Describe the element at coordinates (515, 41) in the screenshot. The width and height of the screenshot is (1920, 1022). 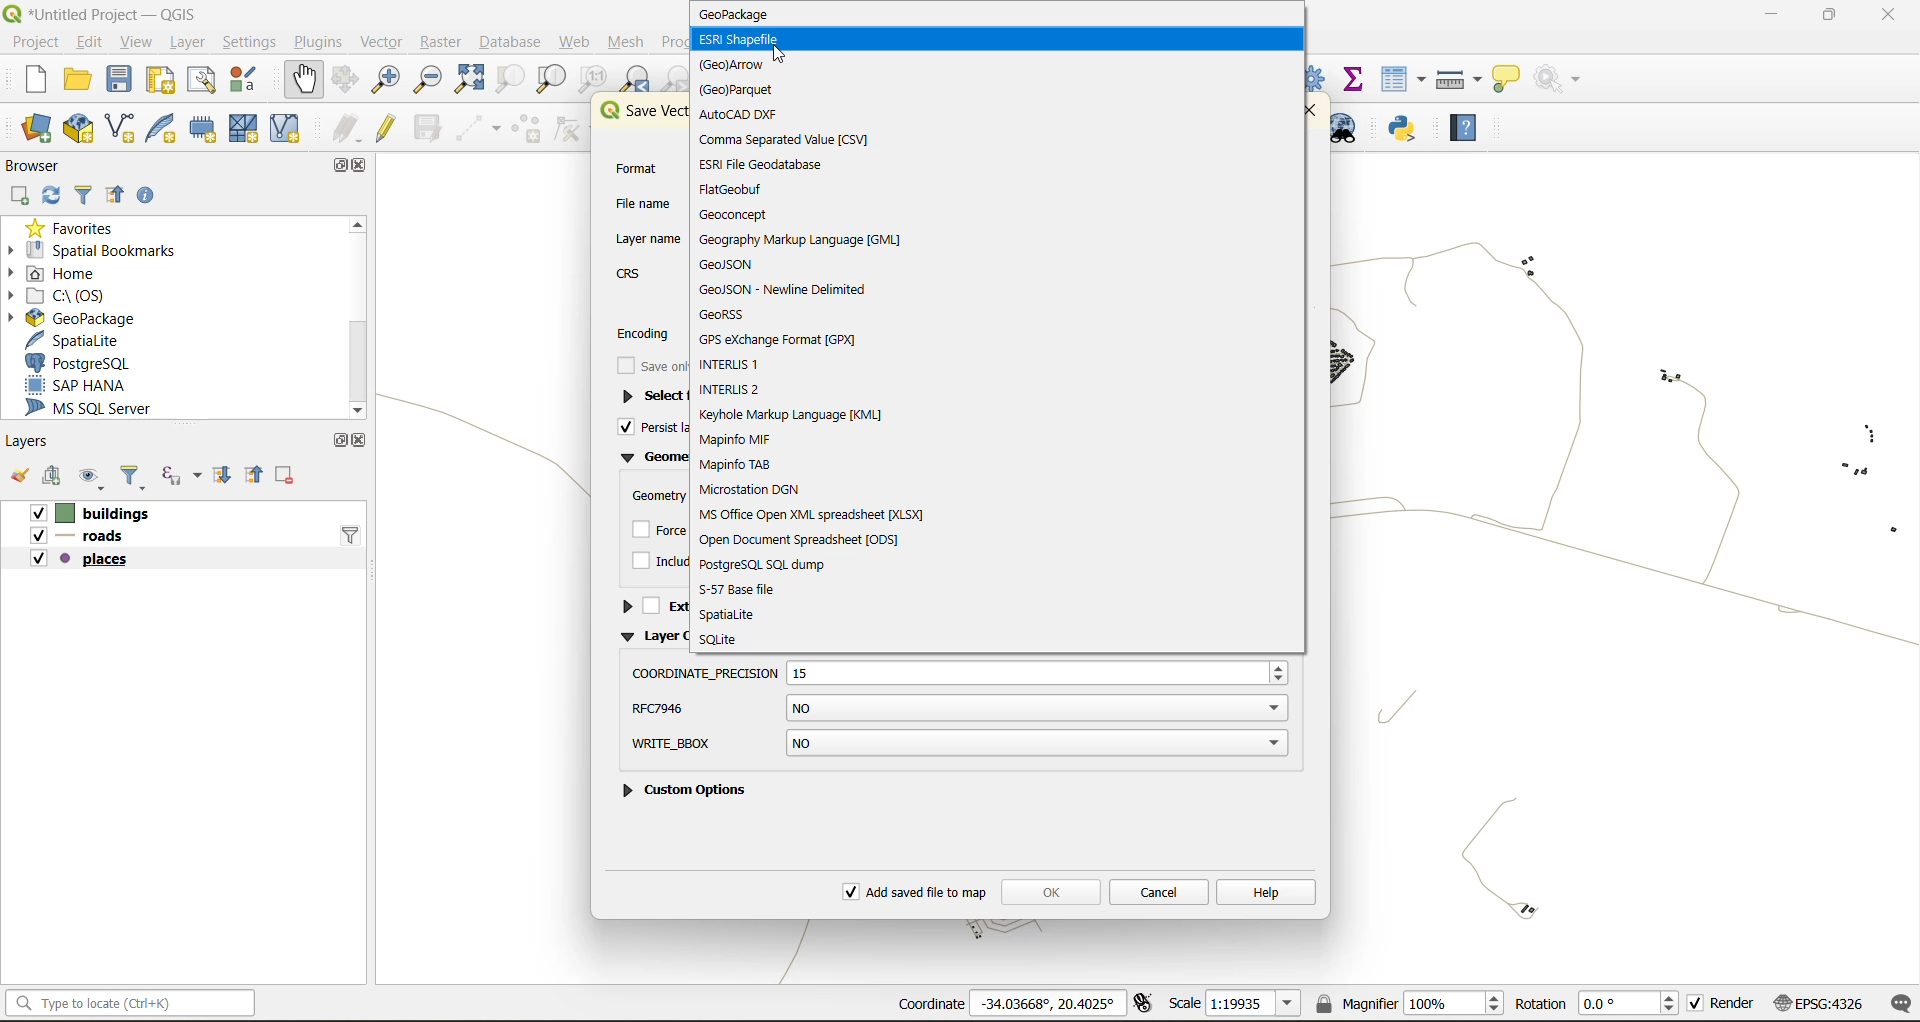
I see `database` at that location.